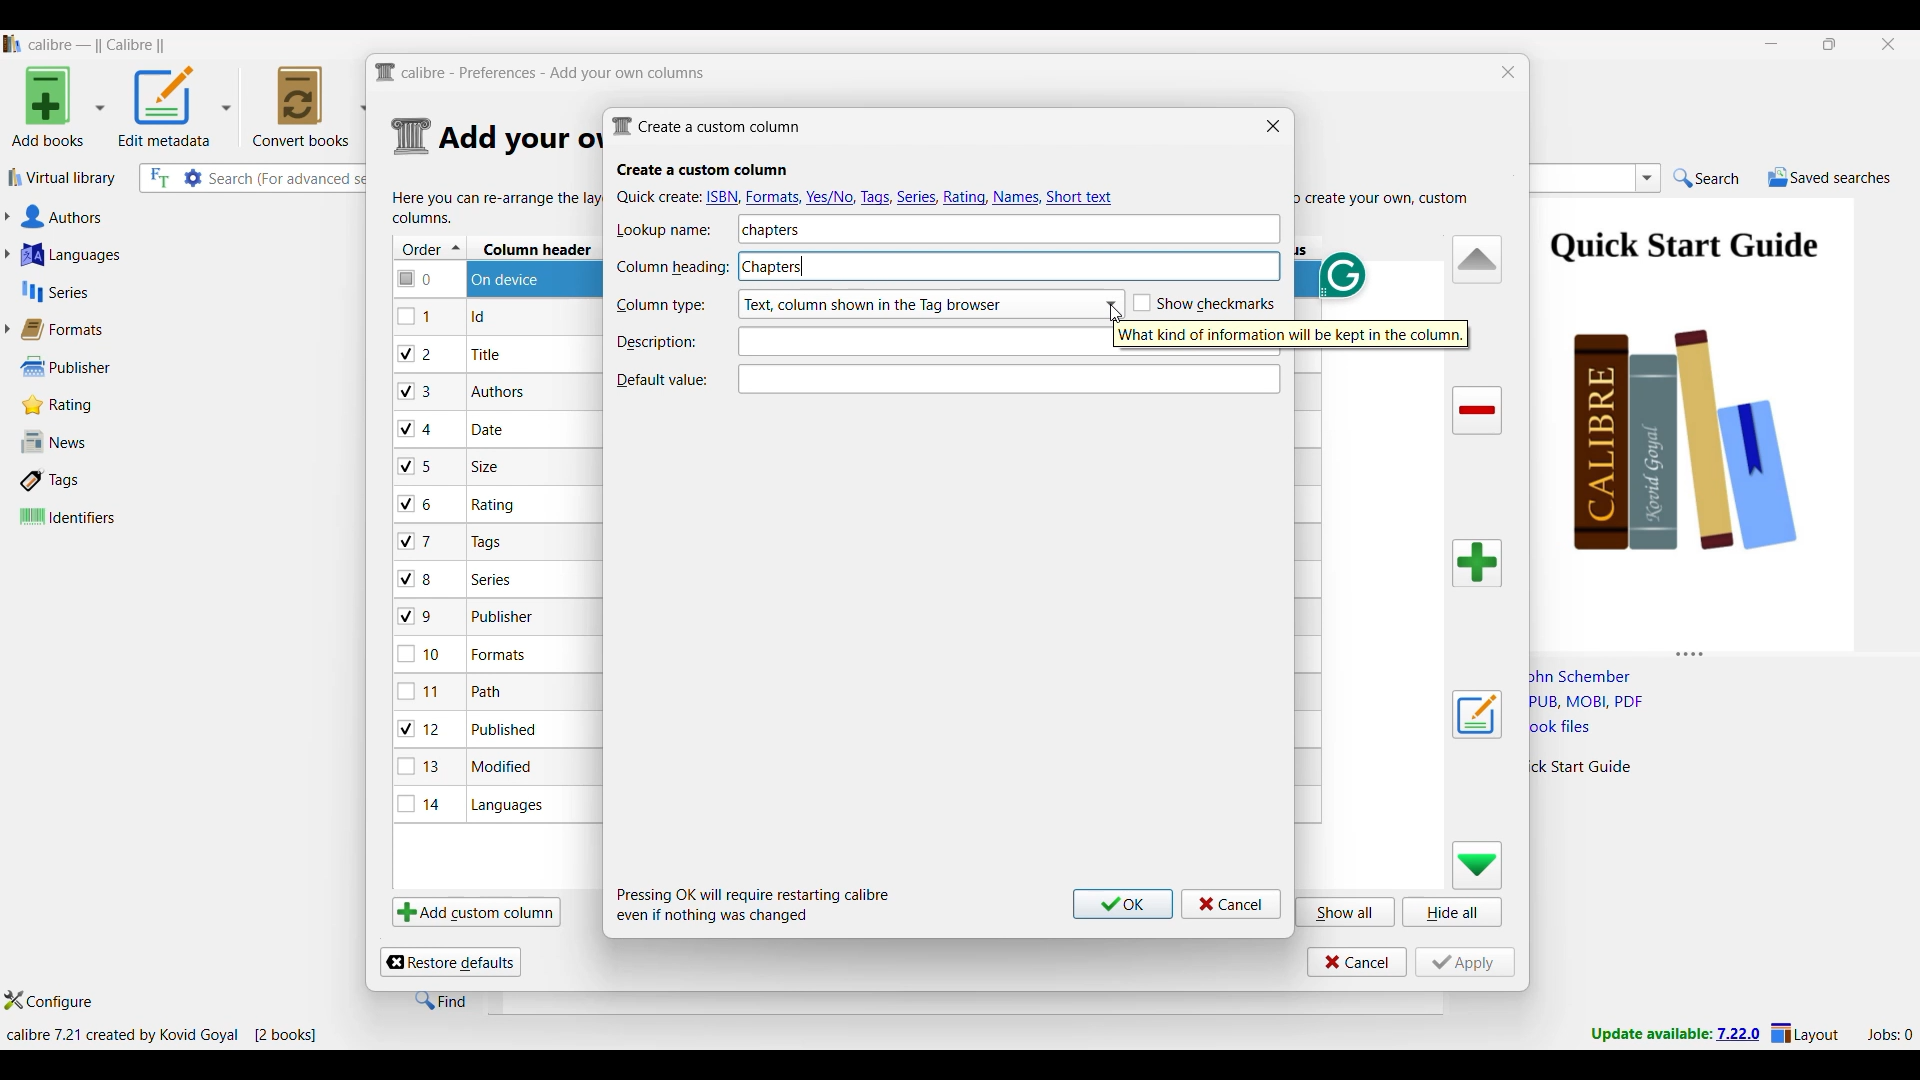 Image resolution: width=1920 pixels, height=1080 pixels. What do you see at coordinates (420, 803) in the screenshot?
I see `checkbox - 14` at bounding box center [420, 803].